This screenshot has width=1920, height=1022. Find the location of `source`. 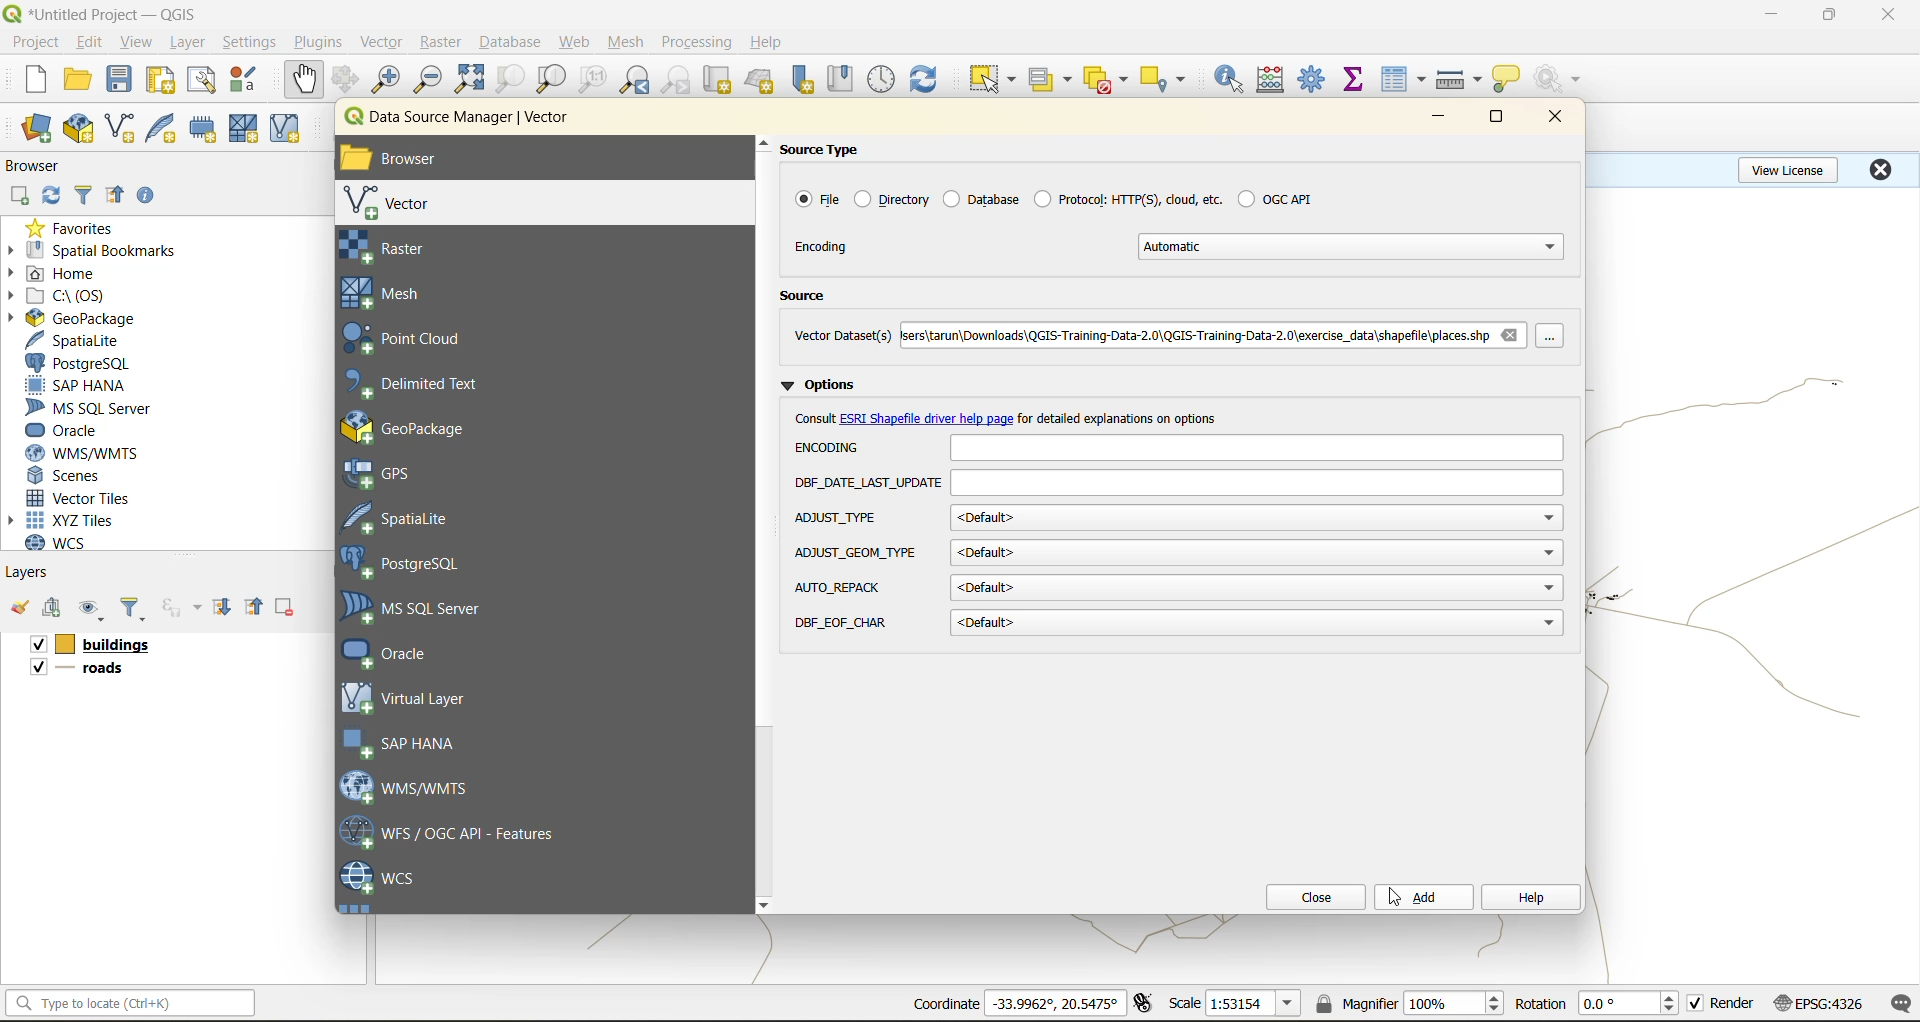

source is located at coordinates (810, 298).